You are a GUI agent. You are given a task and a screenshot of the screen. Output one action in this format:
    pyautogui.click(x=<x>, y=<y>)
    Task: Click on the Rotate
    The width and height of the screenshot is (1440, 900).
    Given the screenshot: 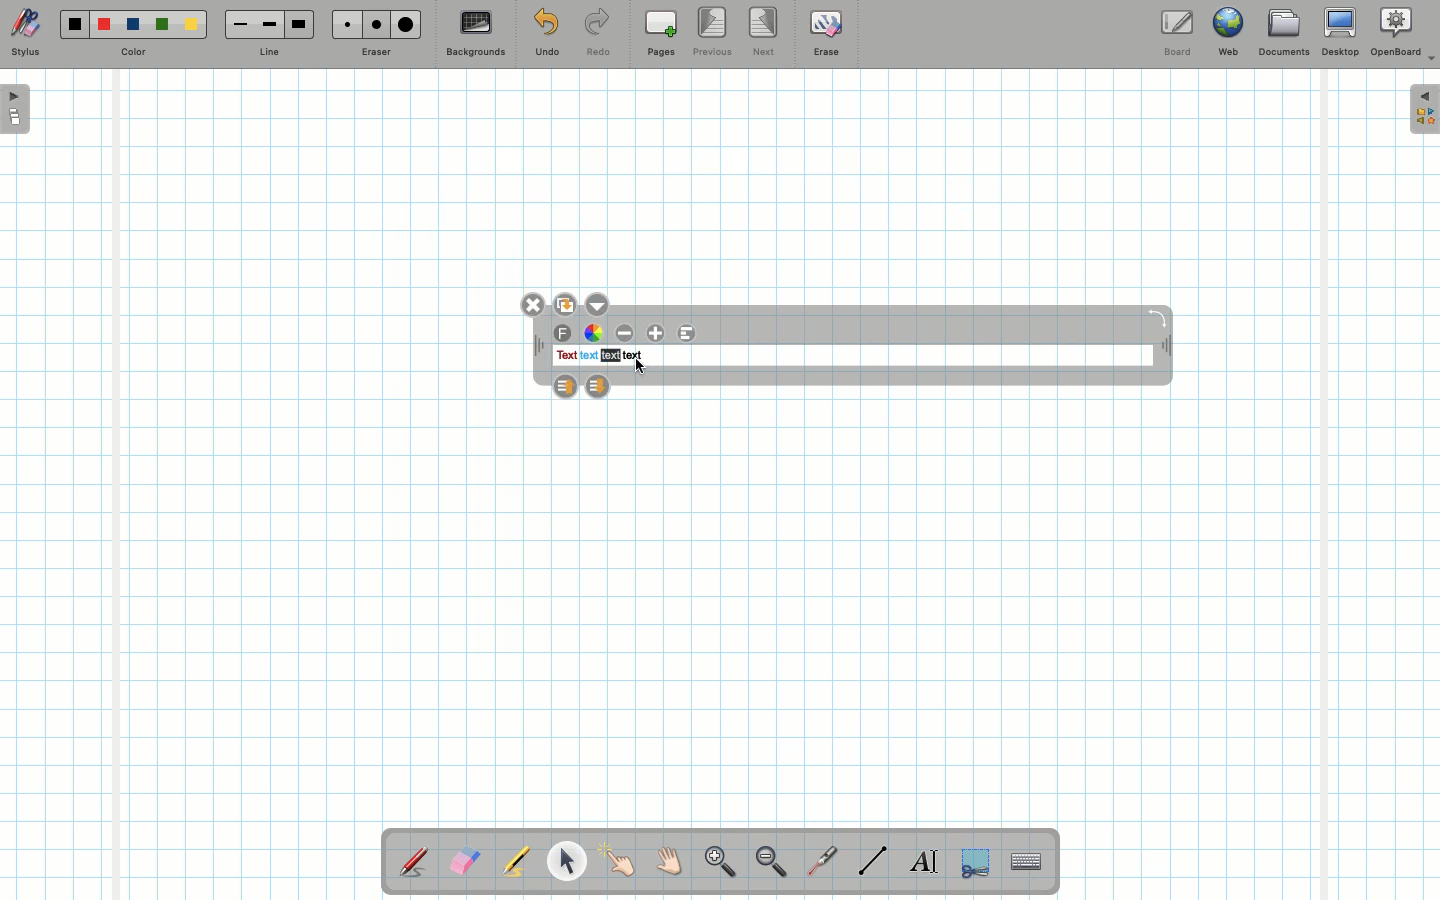 What is the action you would take?
    pyautogui.click(x=1157, y=317)
    